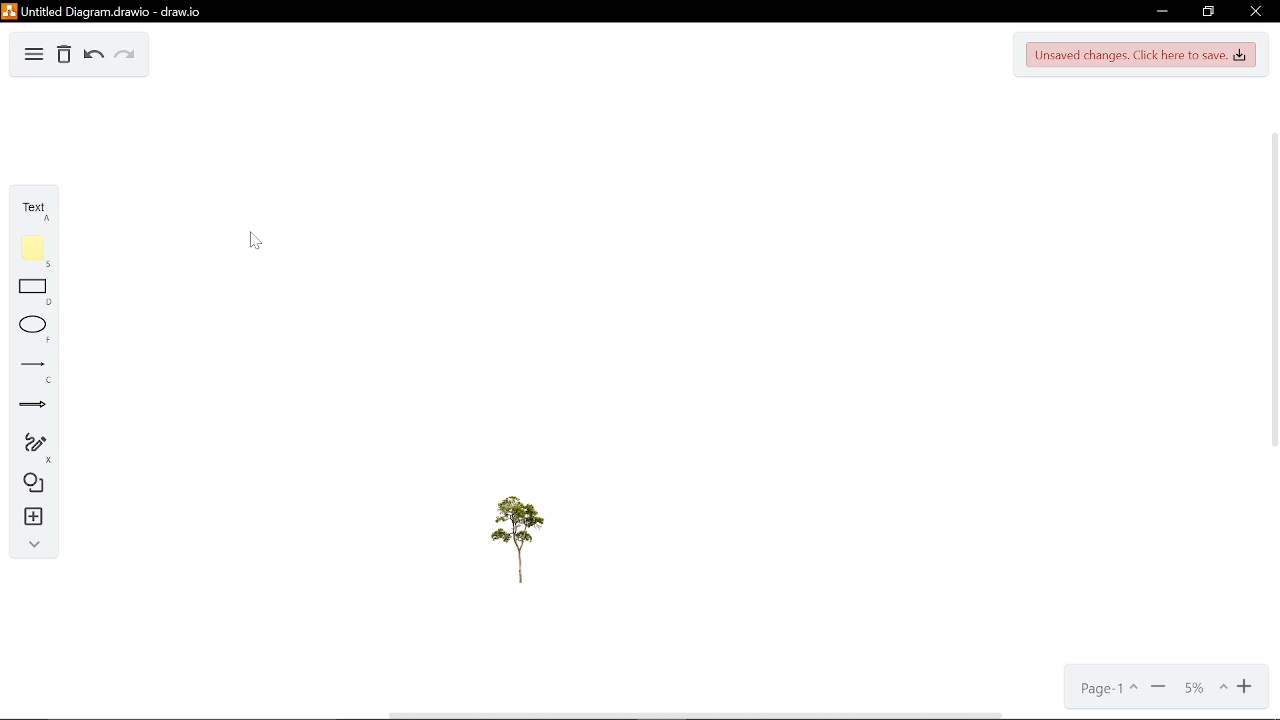  What do you see at coordinates (660, 711) in the screenshot?
I see `horizontal scrollbar` at bounding box center [660, 711].